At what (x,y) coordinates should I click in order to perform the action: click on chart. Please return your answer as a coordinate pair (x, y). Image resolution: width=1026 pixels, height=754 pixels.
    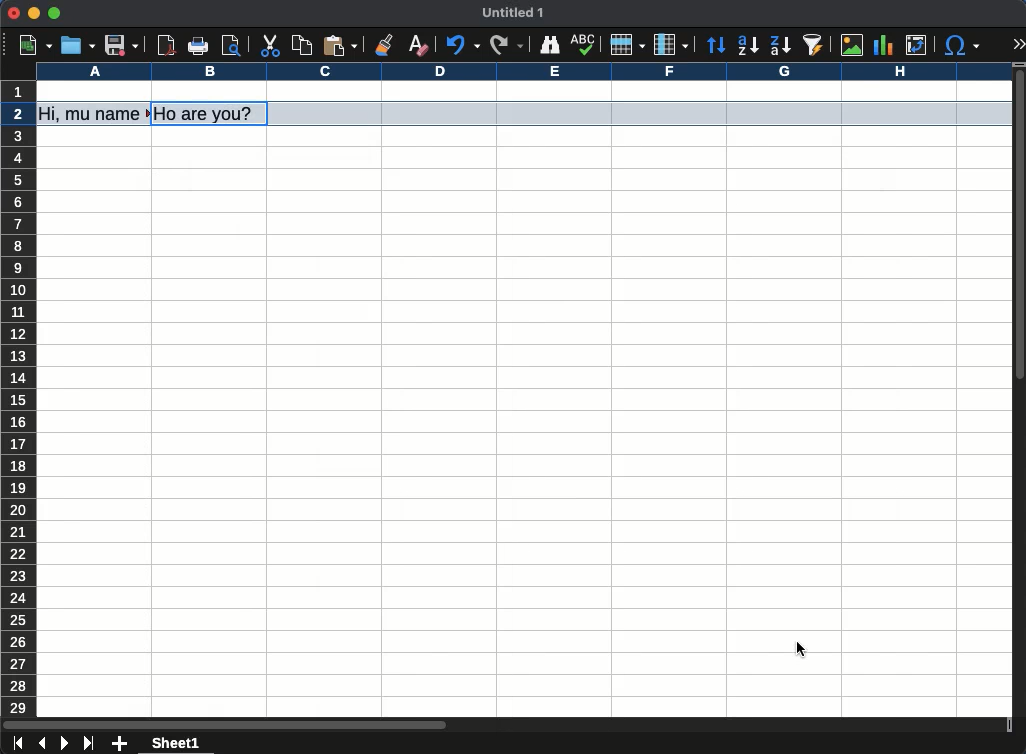
    Looking at the image, I should click on (882, 45).